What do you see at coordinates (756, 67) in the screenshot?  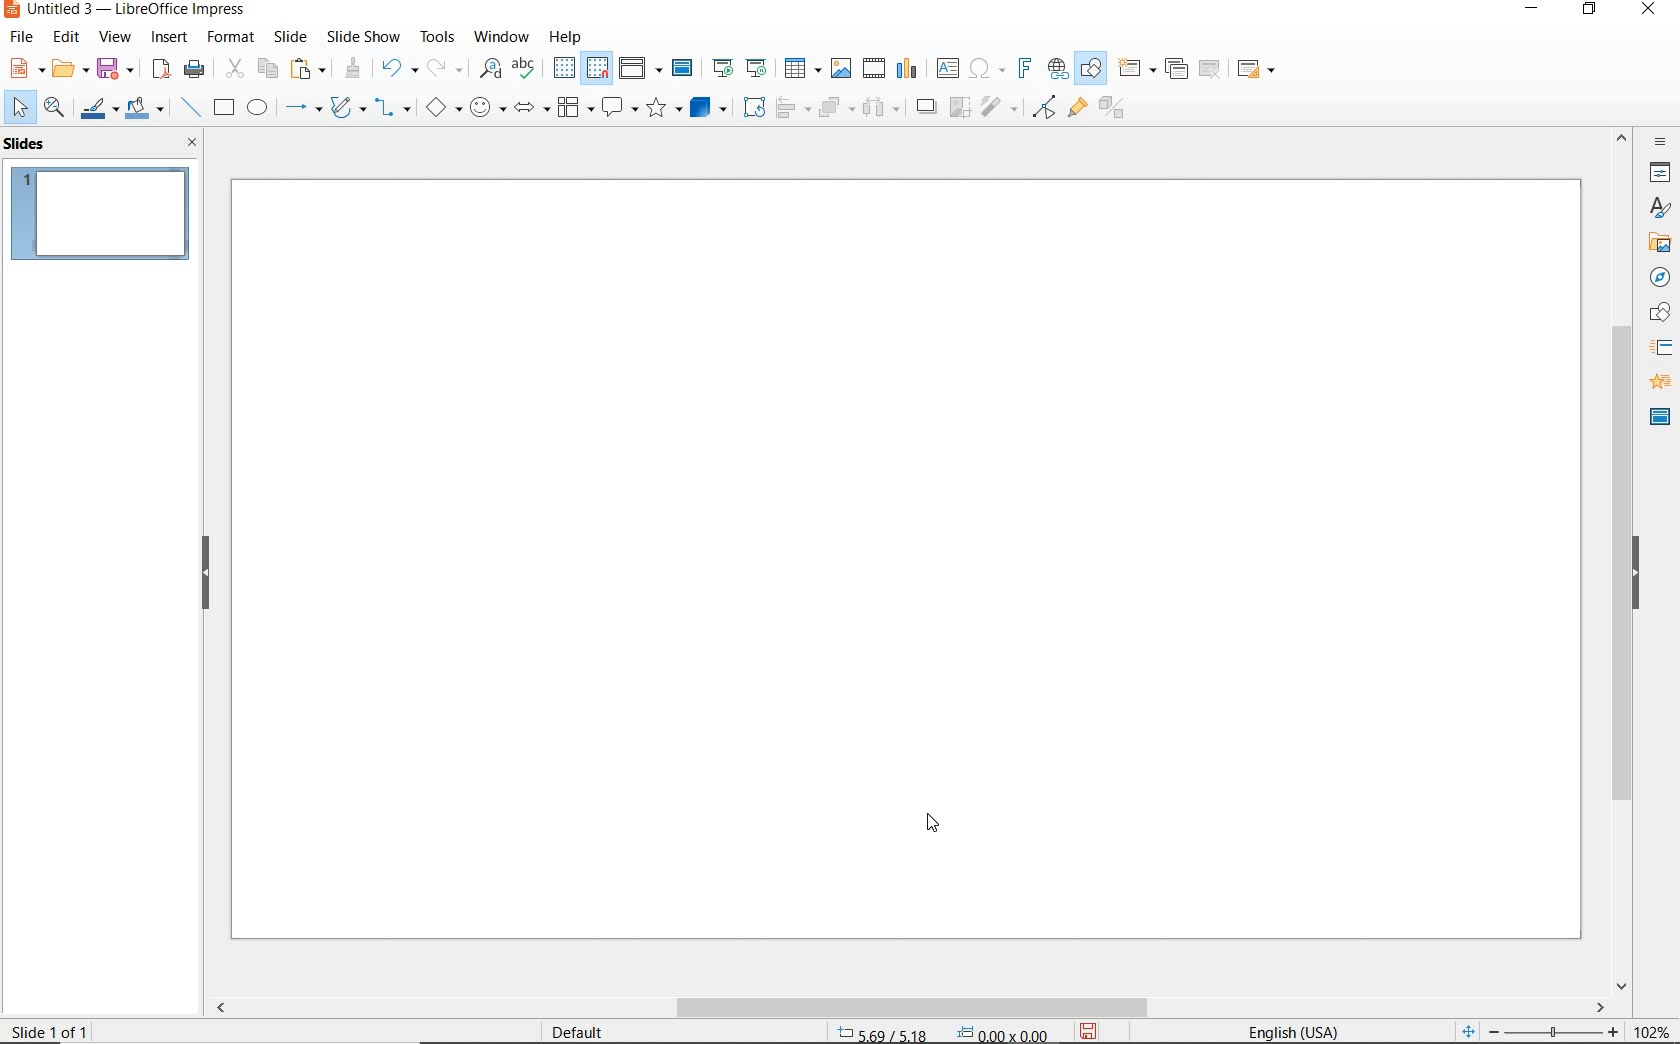 I see `START FROM CURRENT SLIDE` at bounding box center [756, 67].